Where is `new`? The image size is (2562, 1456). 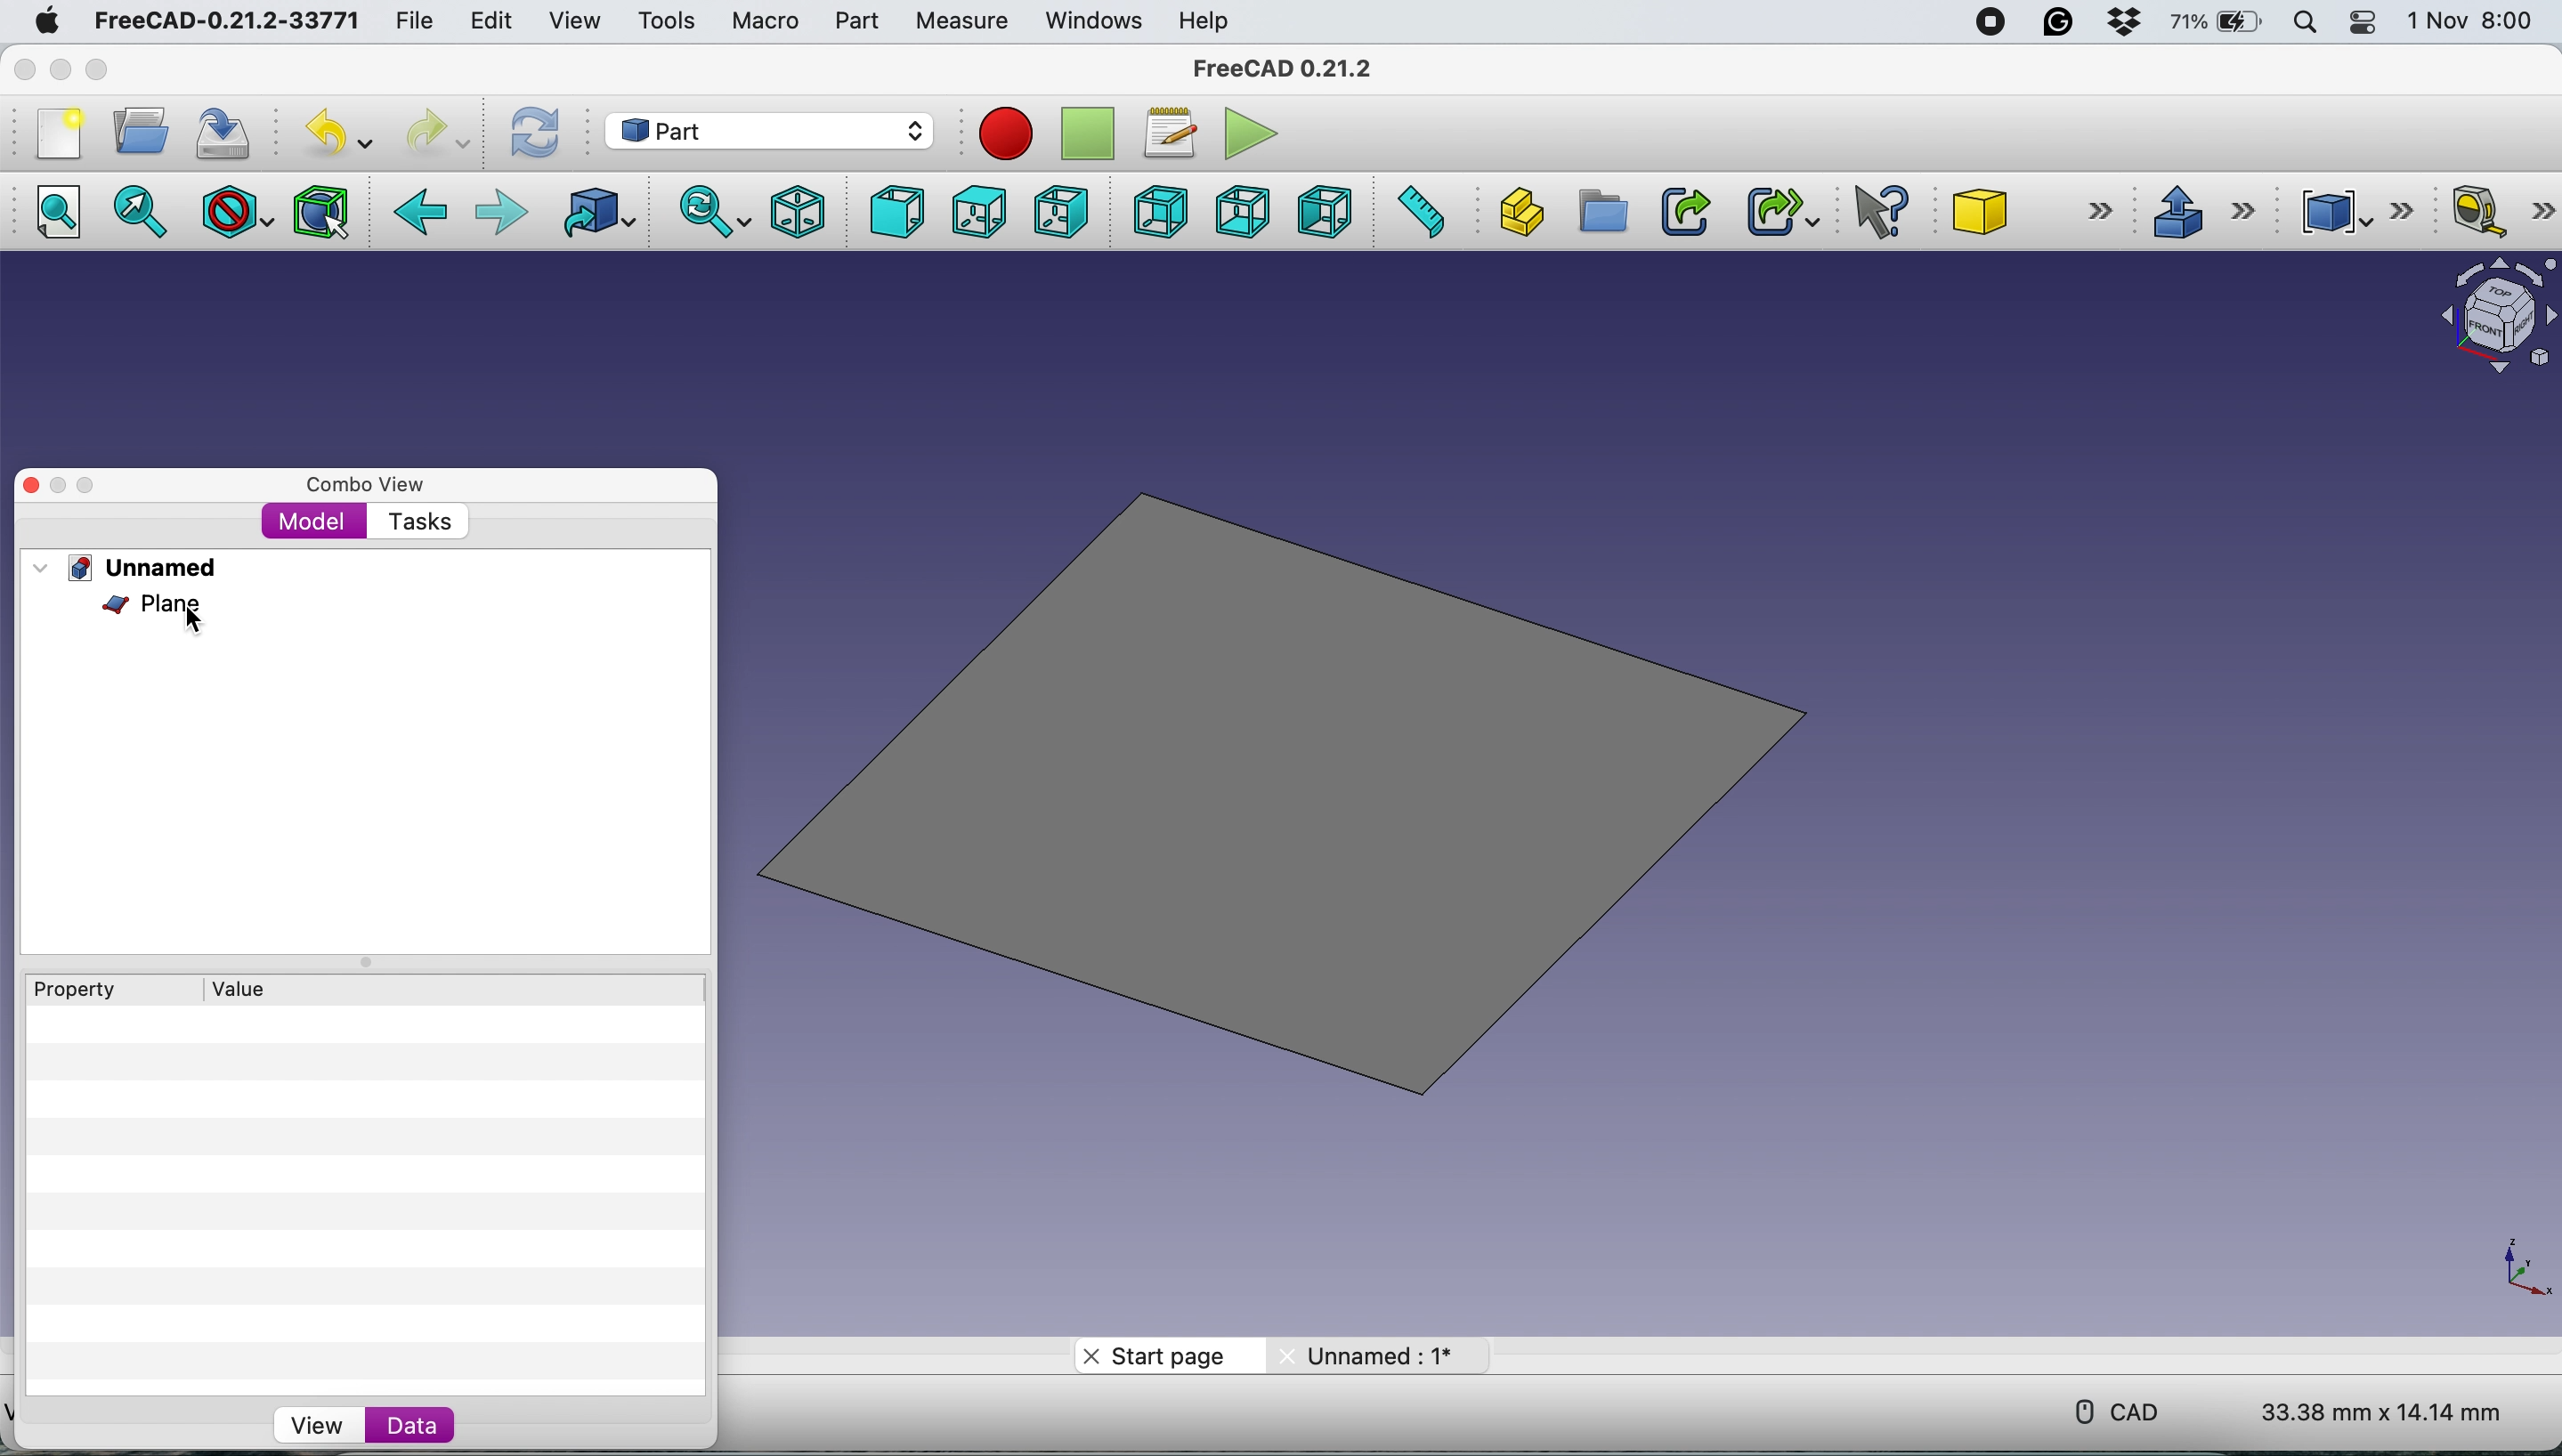
new is located at coordinates (57, 129).